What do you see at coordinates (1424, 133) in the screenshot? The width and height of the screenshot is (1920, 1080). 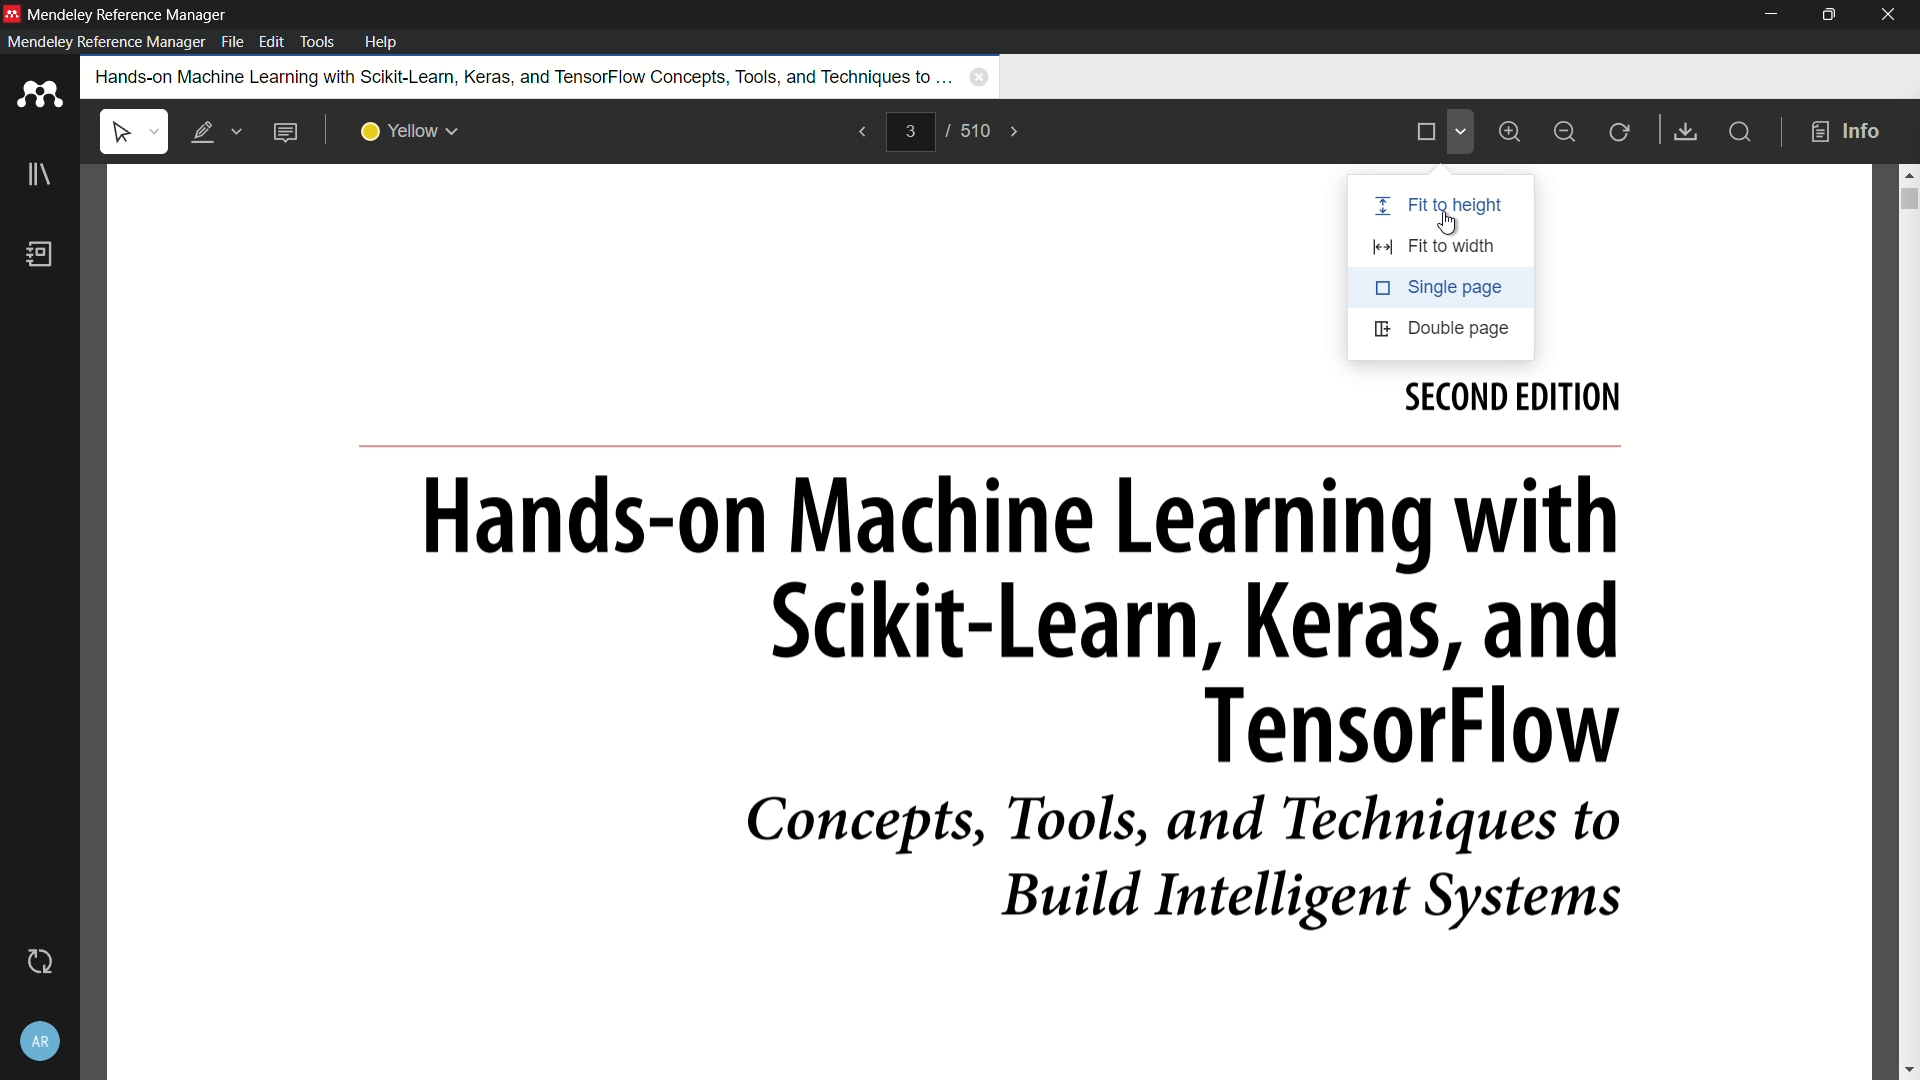 I see `current mode` at bounding box center [1424, 133].